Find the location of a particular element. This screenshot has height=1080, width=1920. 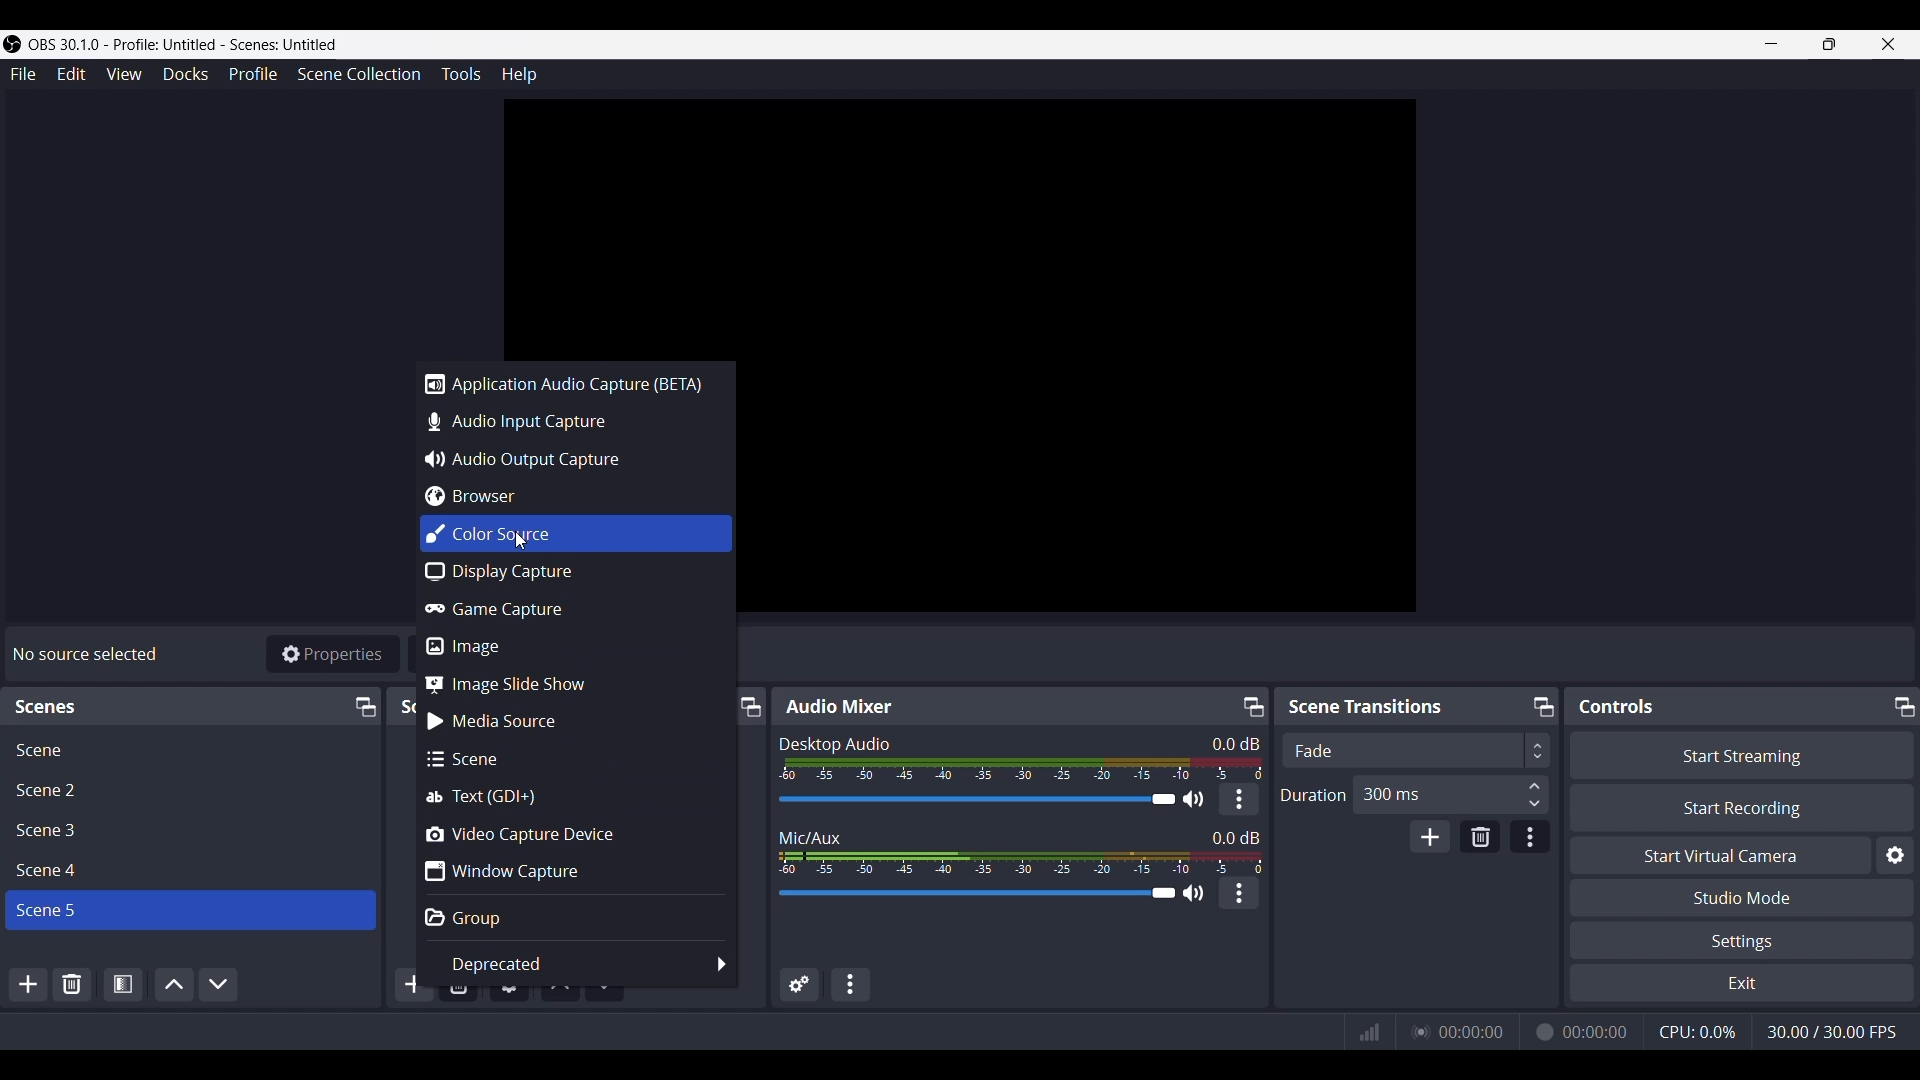

Volume Adjuster is located at coordinates (989, 893).